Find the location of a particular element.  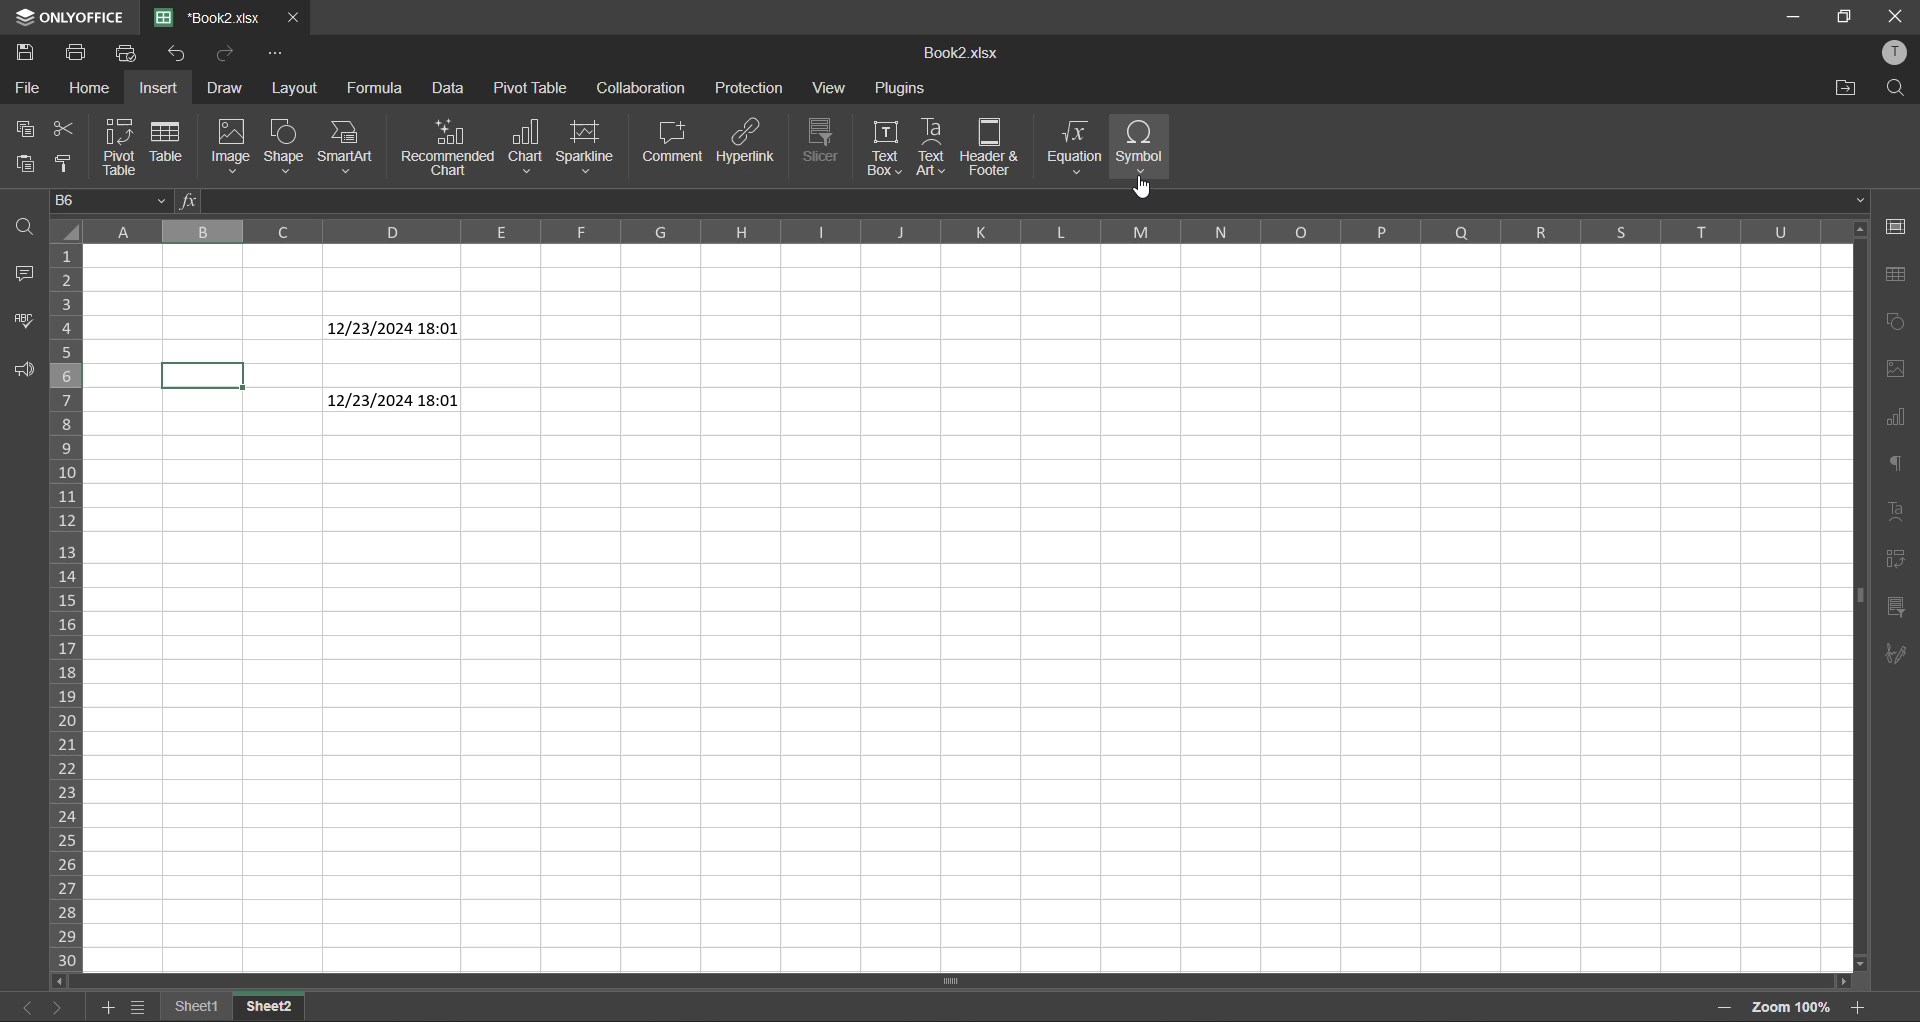

formula is located at coordinates (381, 88).